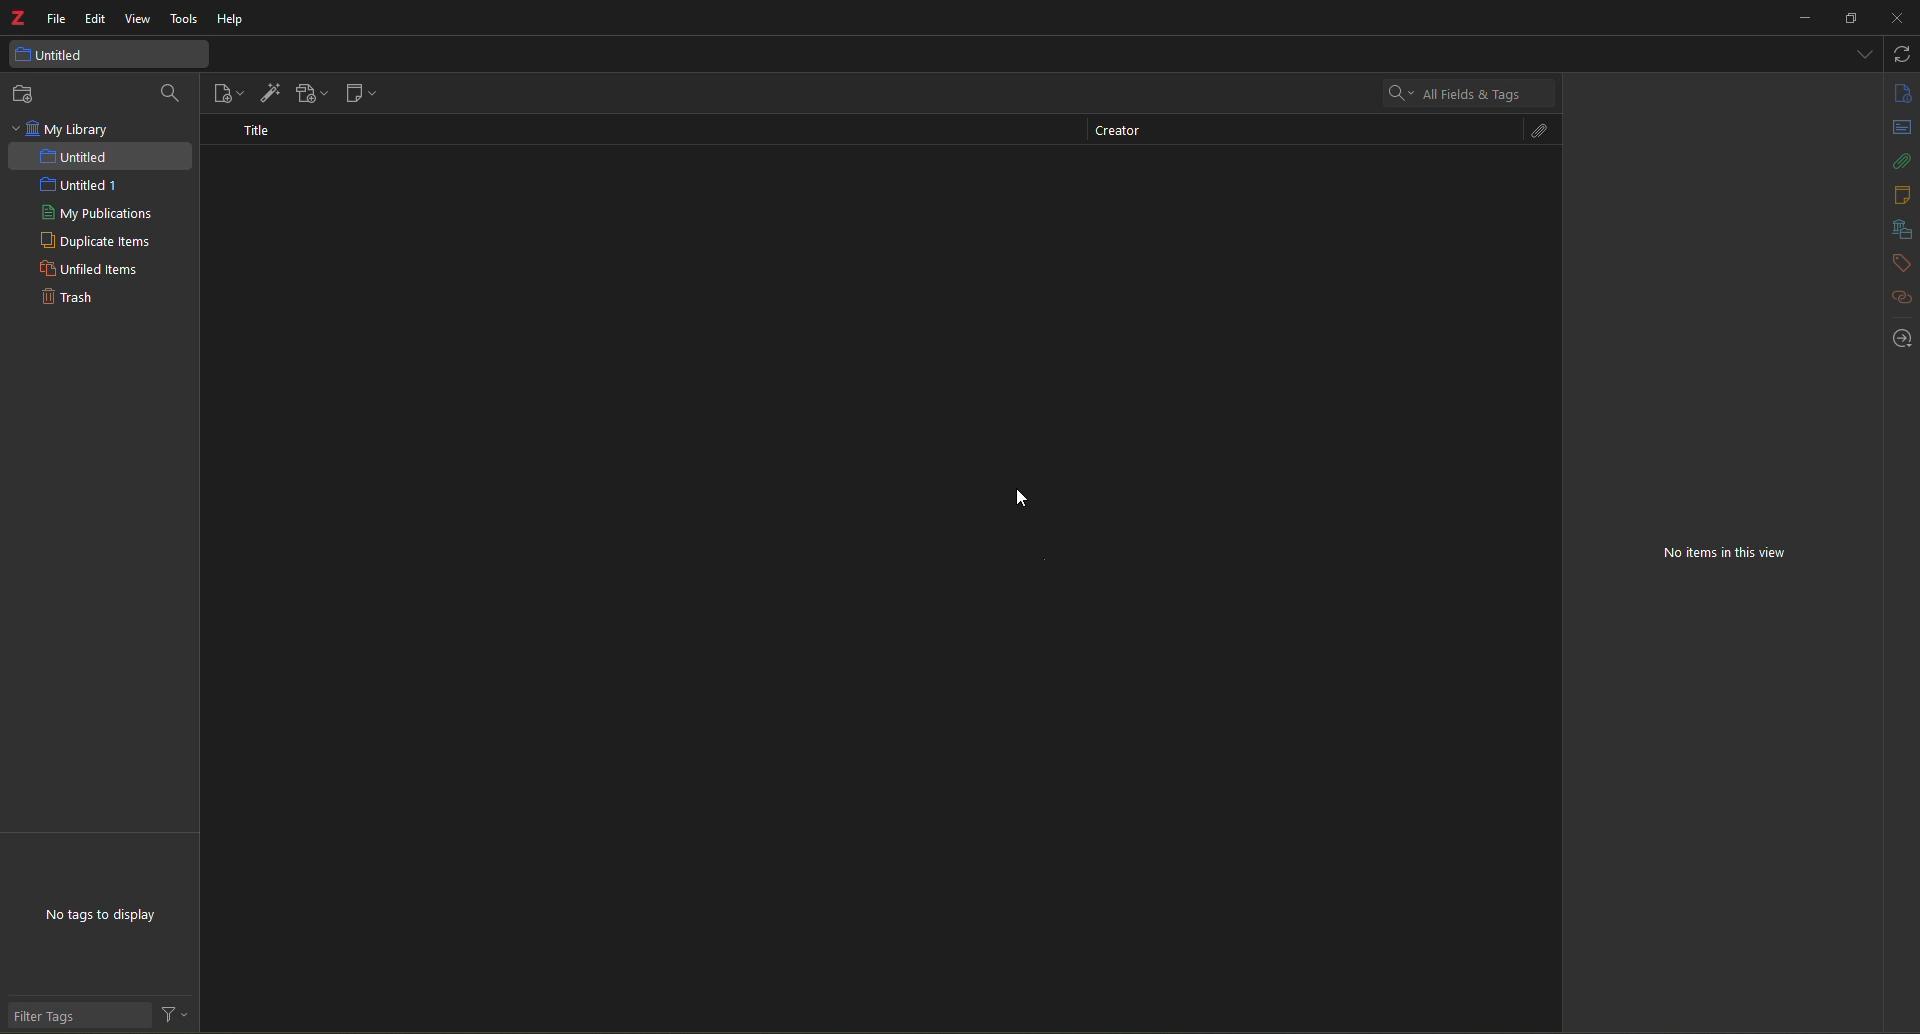 The width and height of the screenshot is (1920, 1034). What do you see at coordinates (86, 270) in the screenshot?
I see `unfiled items` at bounding box center [86, 270].